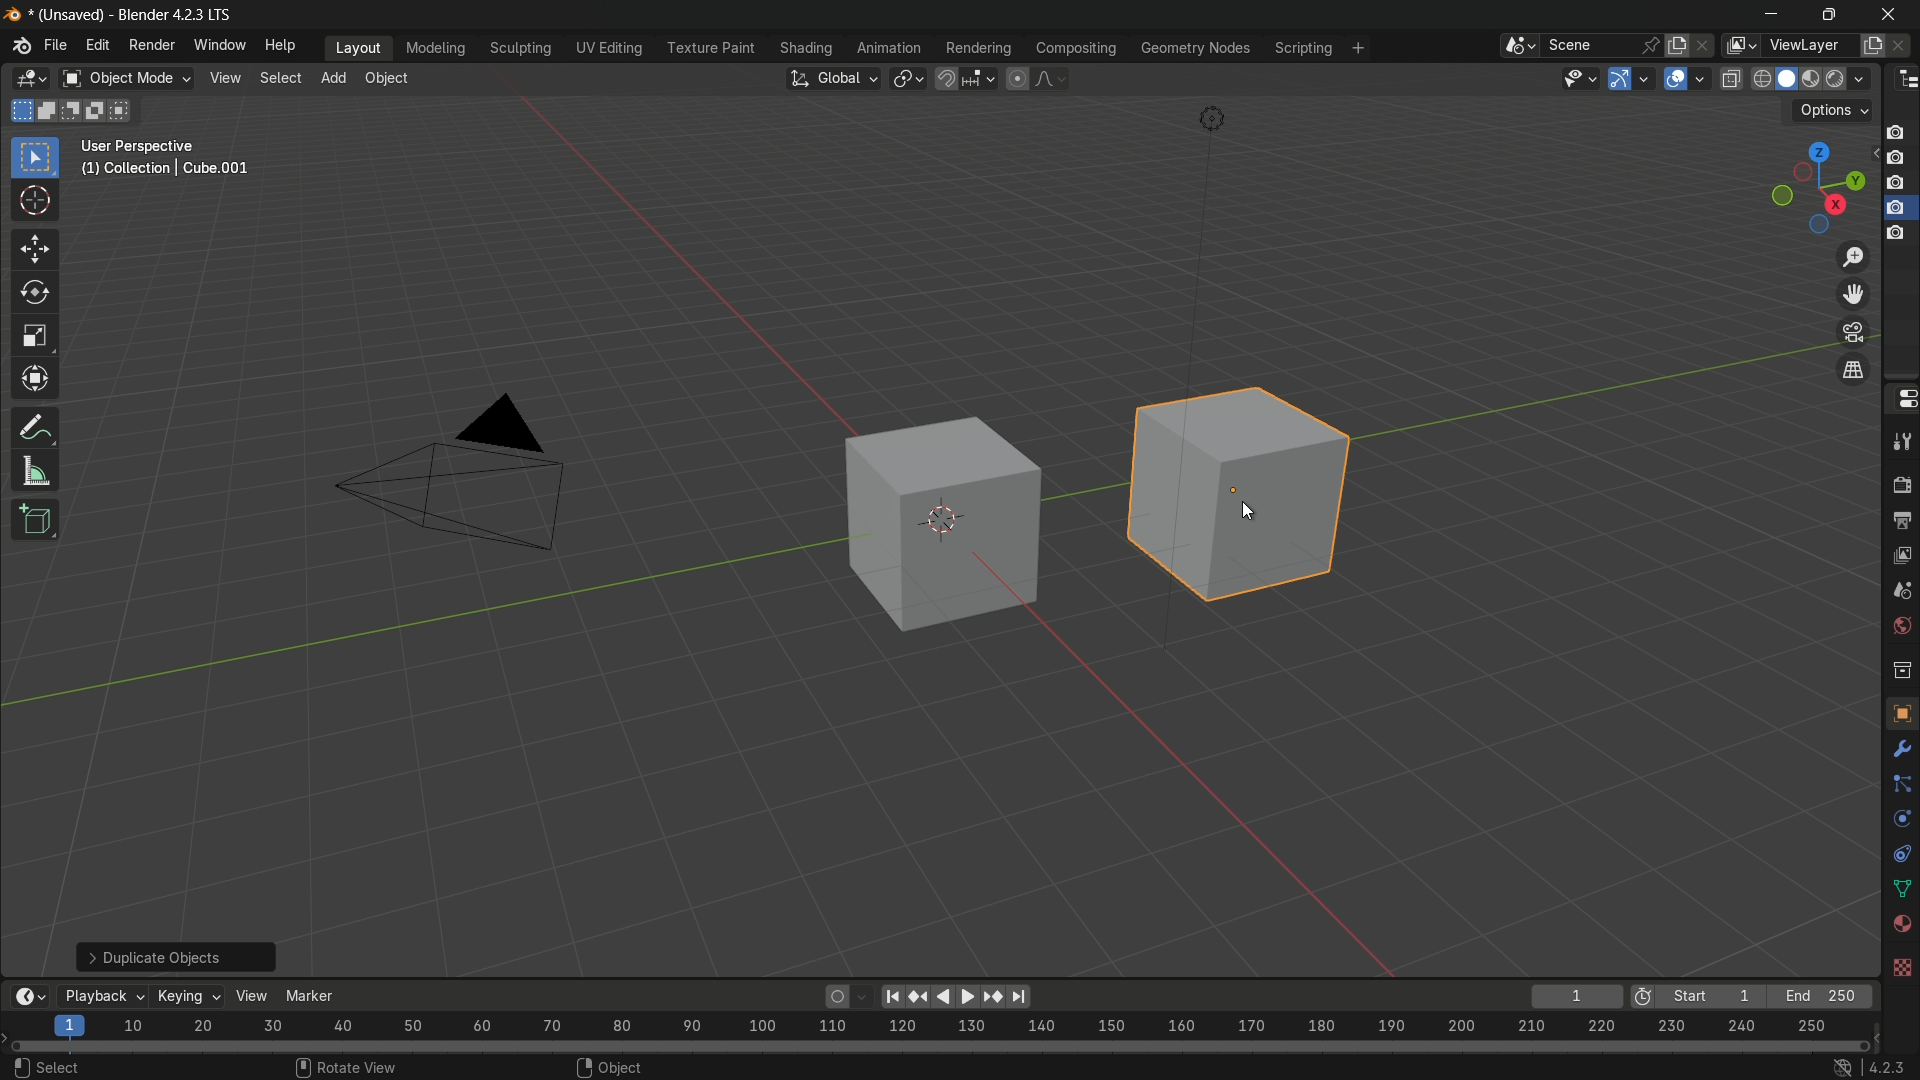  What do you see at coordinates (1812, 45) in the screenshot?
I see `view layer name` at bounding box center [1812, 45].